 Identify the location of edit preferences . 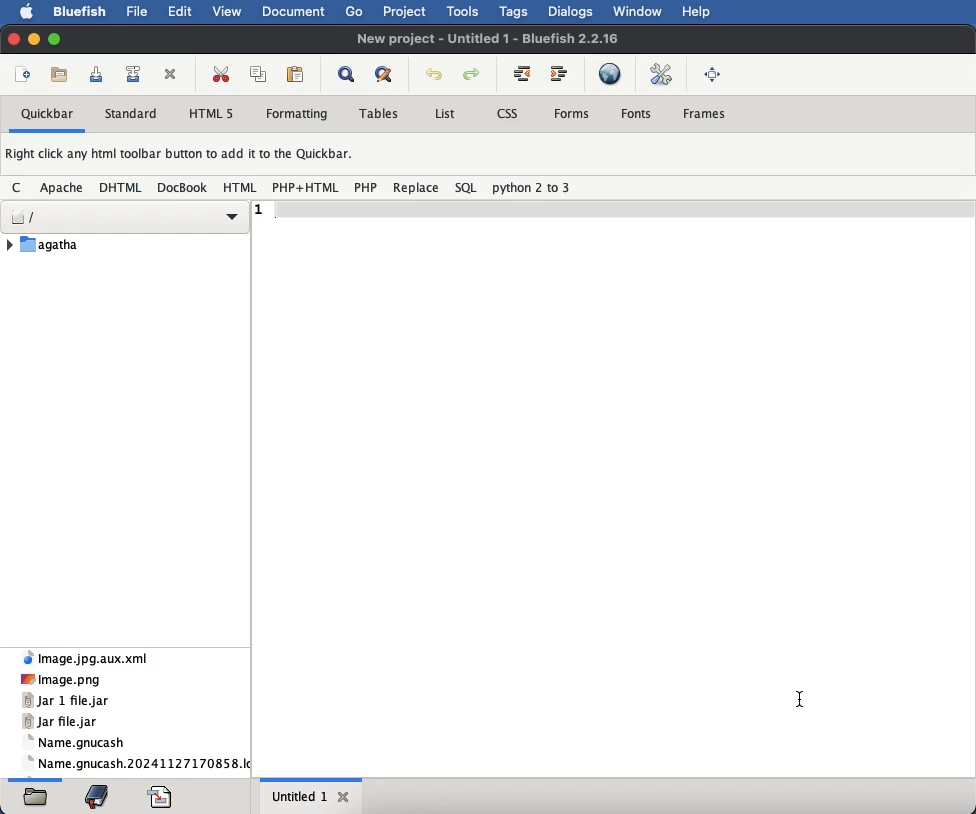
(662, 73).